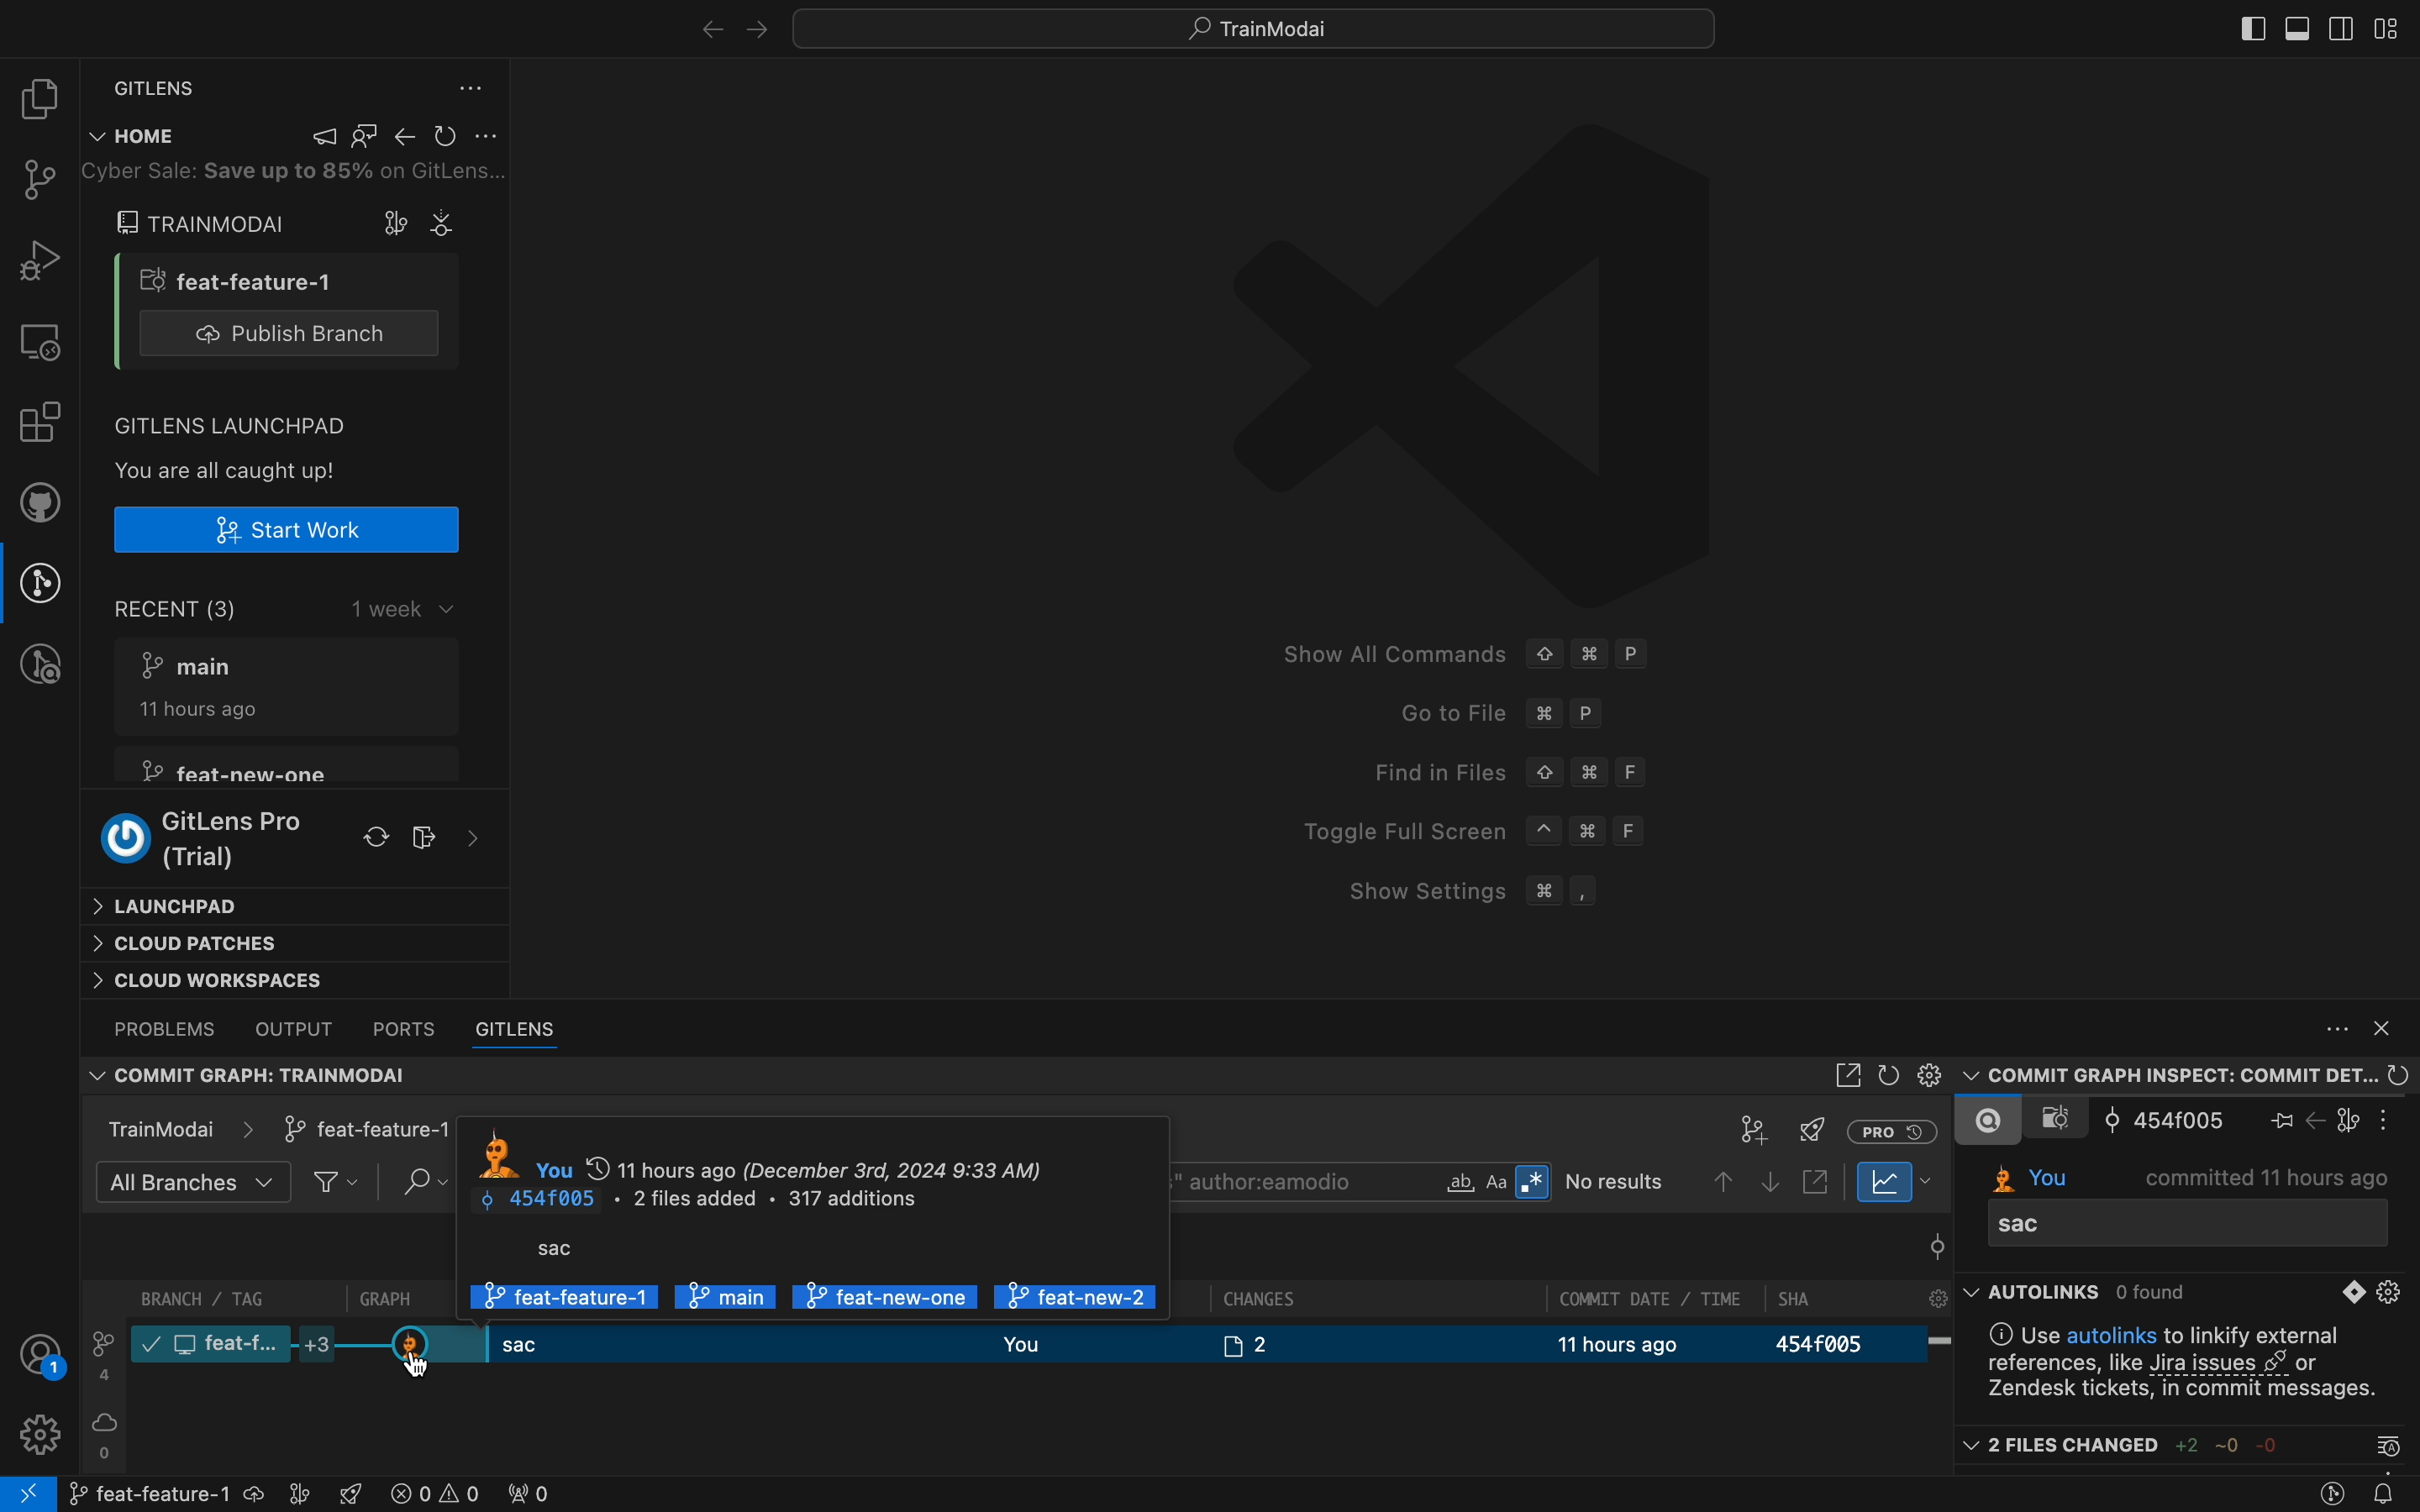 The image size is (2420, 1512). I want to click on Recent, so click(309, 607).